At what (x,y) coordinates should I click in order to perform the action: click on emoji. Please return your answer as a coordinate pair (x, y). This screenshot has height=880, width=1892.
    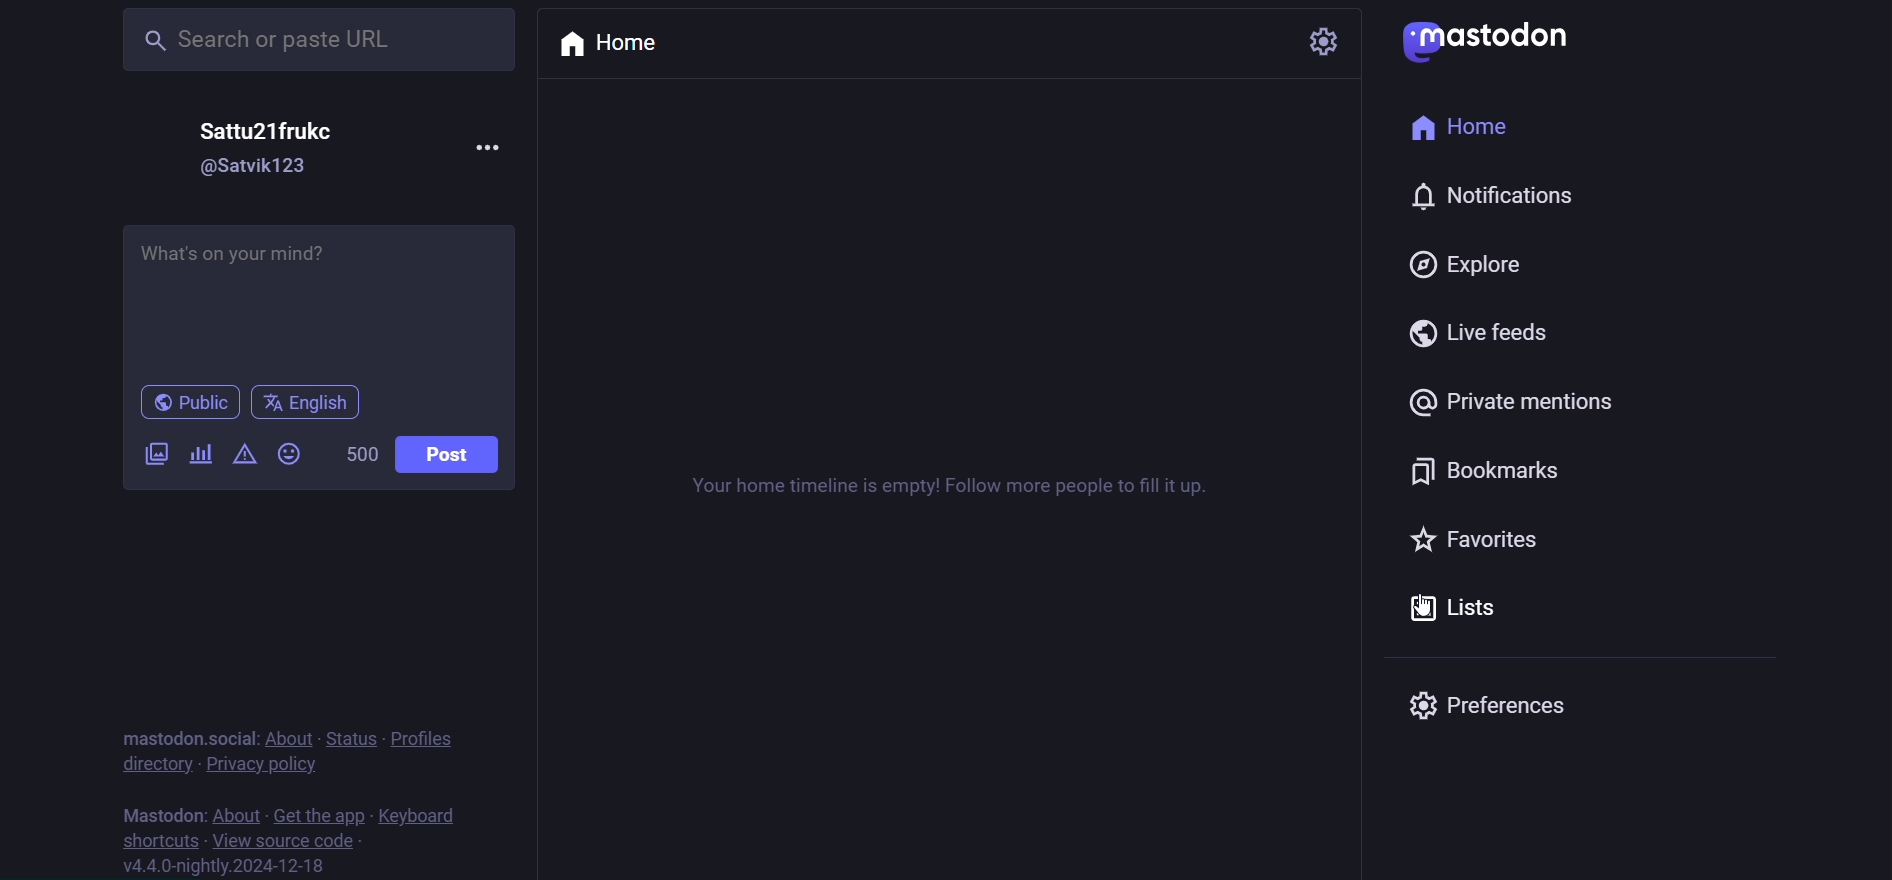
    Looking at the image, I should click on (290, 451).